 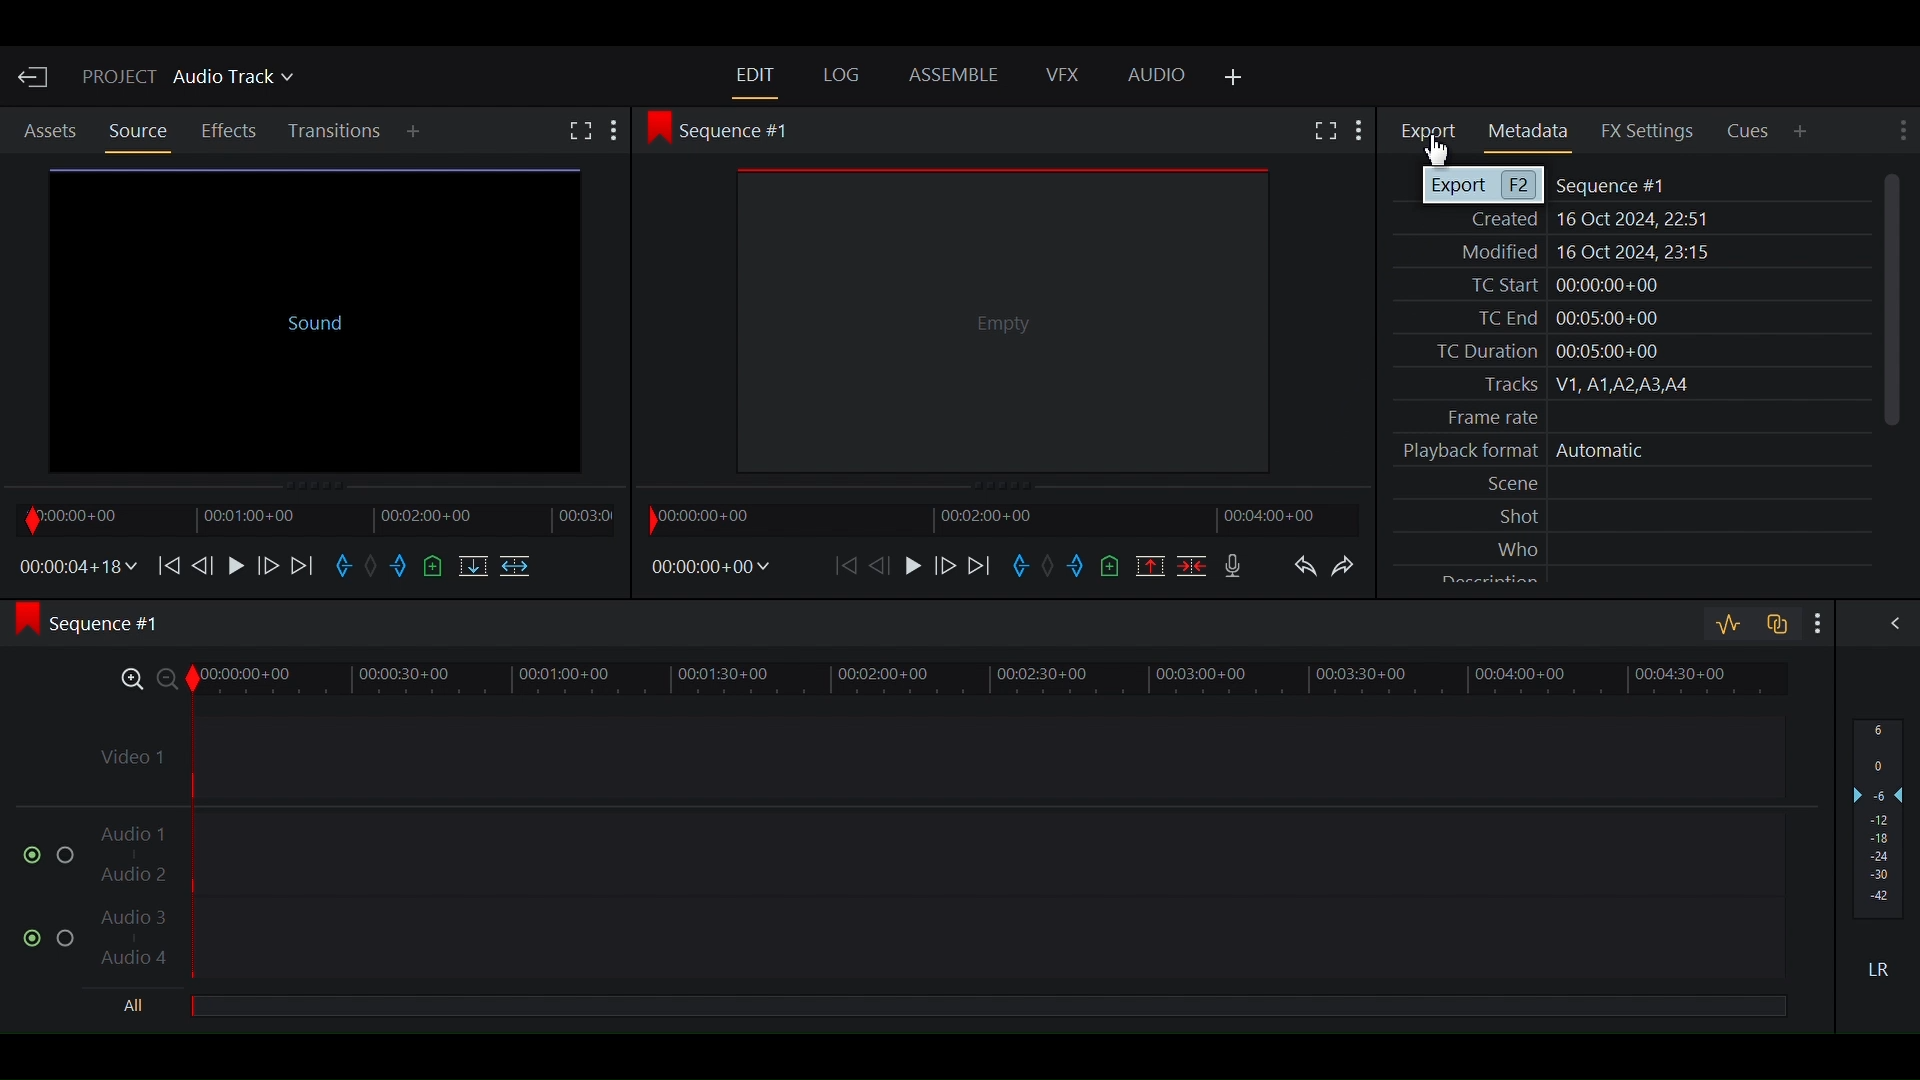 I want to click on Exit Current Project, so click(x=35, y=77).